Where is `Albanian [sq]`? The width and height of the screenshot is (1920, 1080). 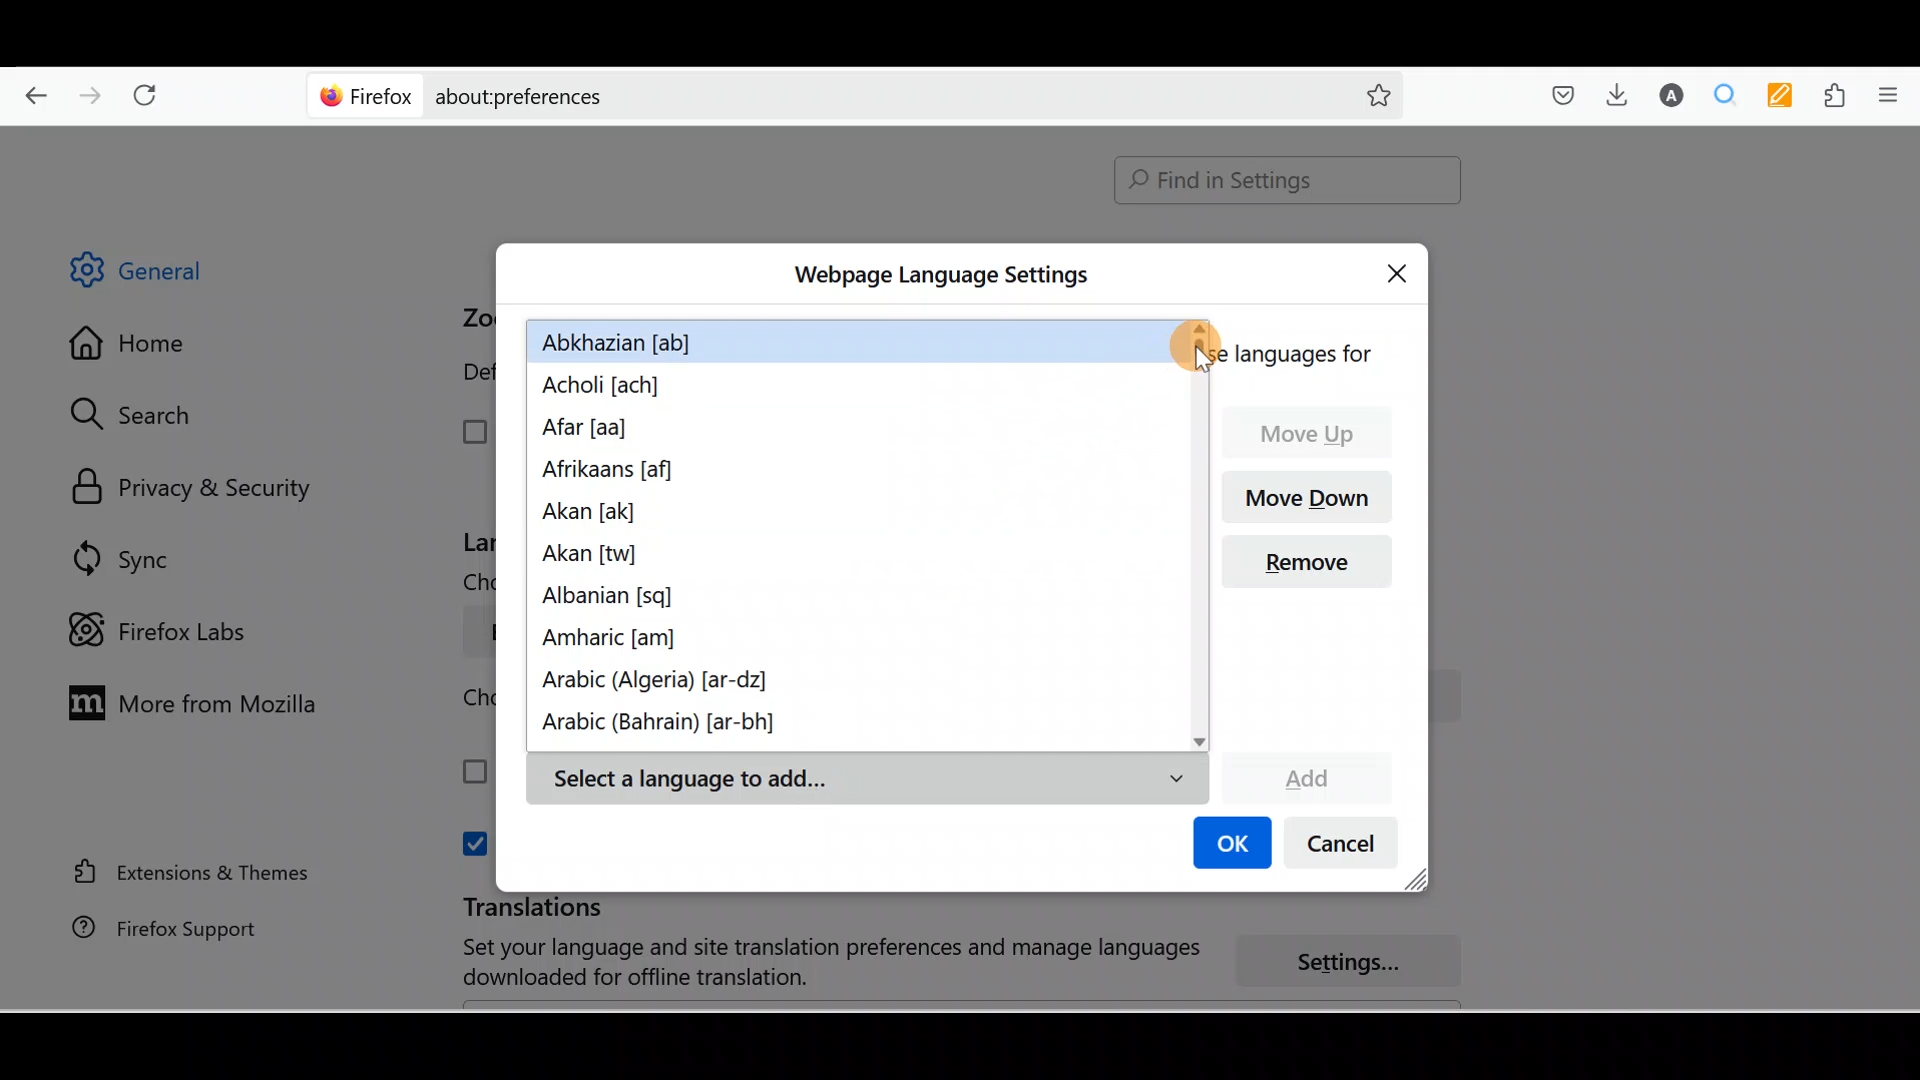
Albanian [sq] is located at coordinates (613, 602).